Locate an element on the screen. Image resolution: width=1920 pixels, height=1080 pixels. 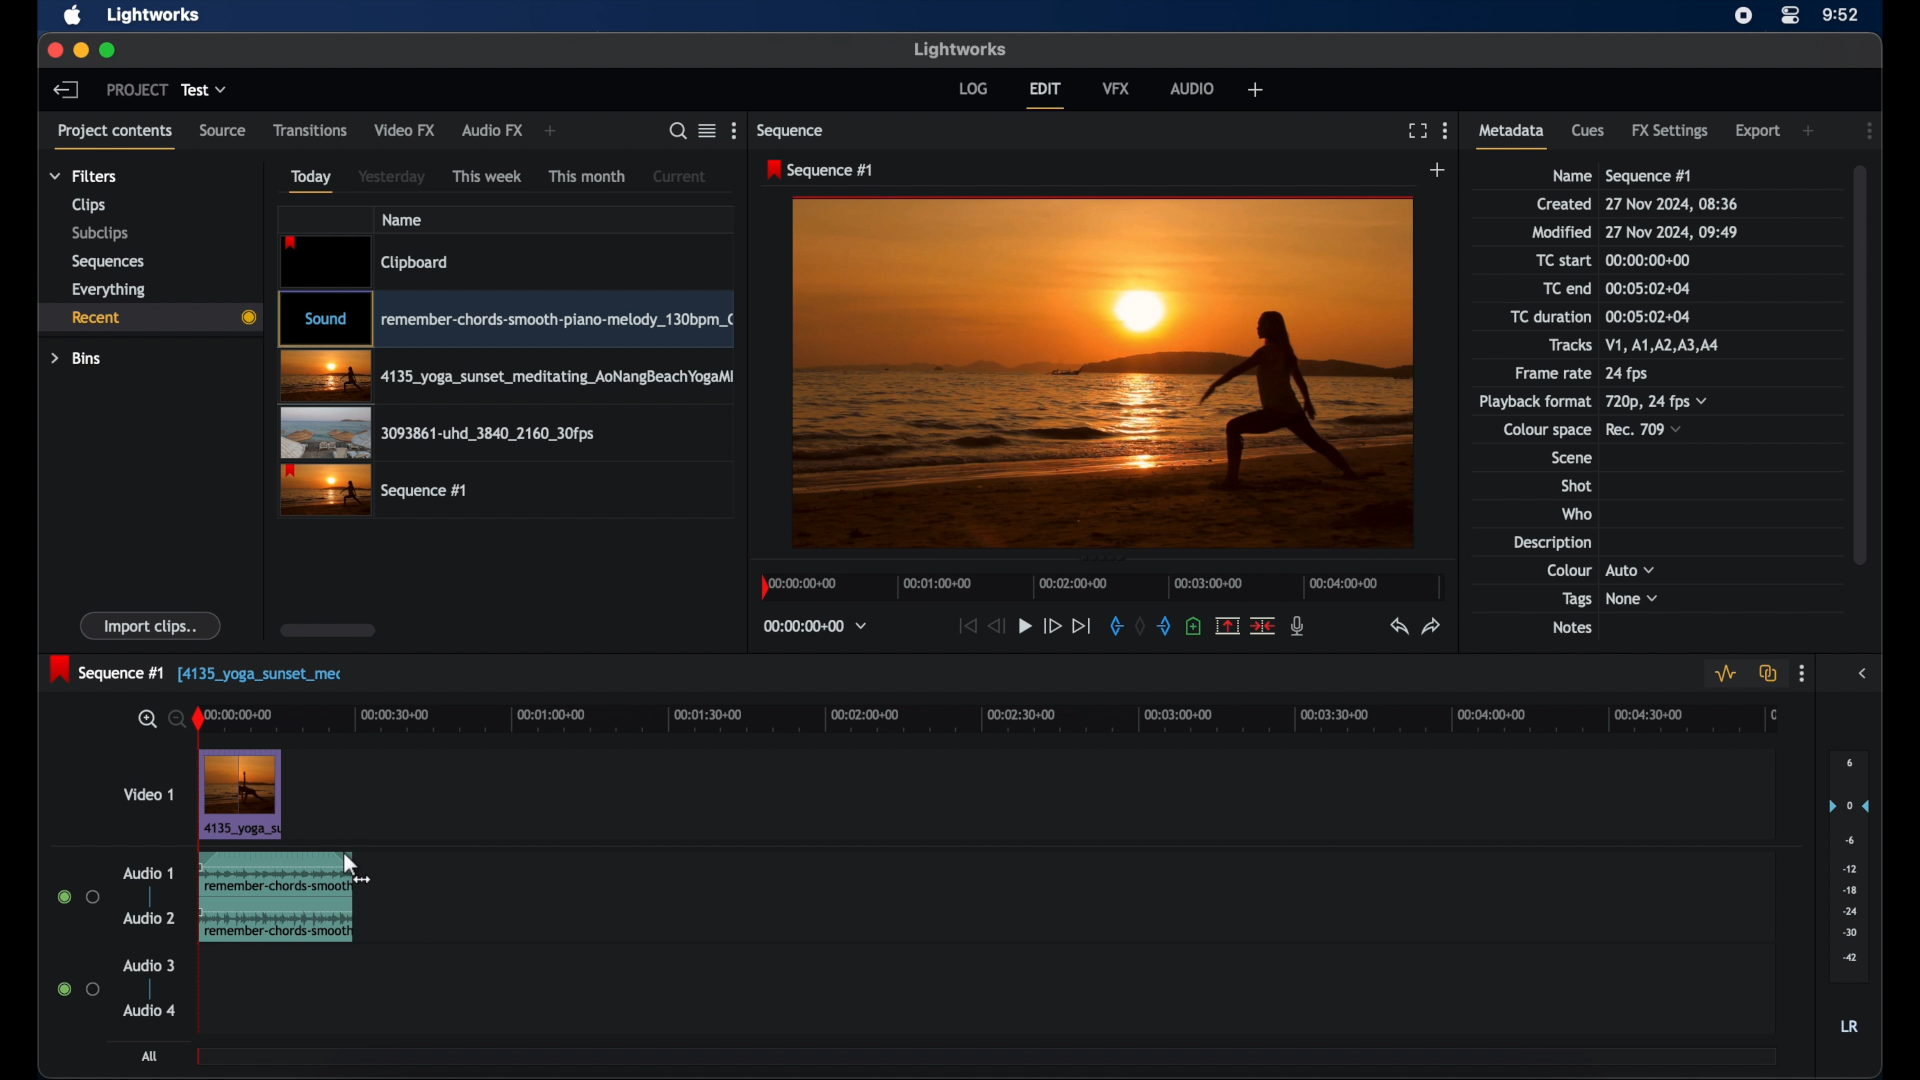
in mark is located at coordinates (1114, 625).